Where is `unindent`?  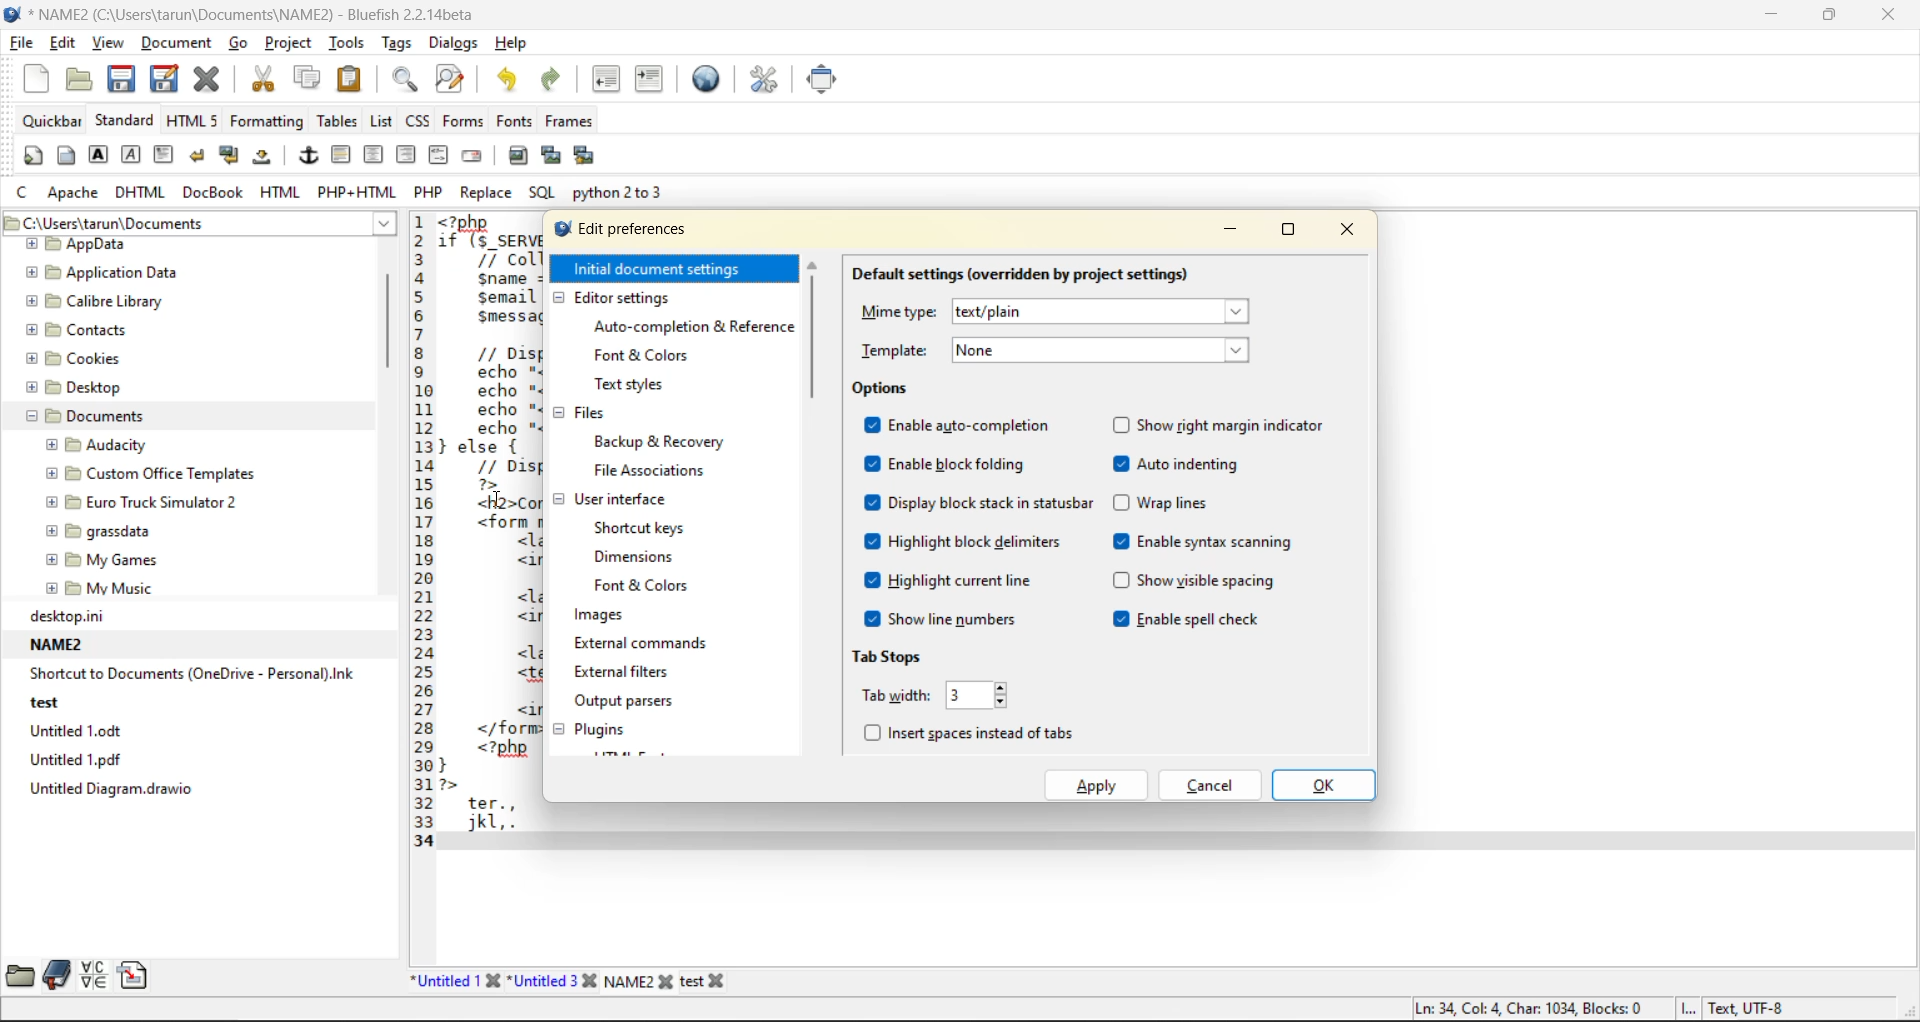 unindent is located at coordinates (612, 80).